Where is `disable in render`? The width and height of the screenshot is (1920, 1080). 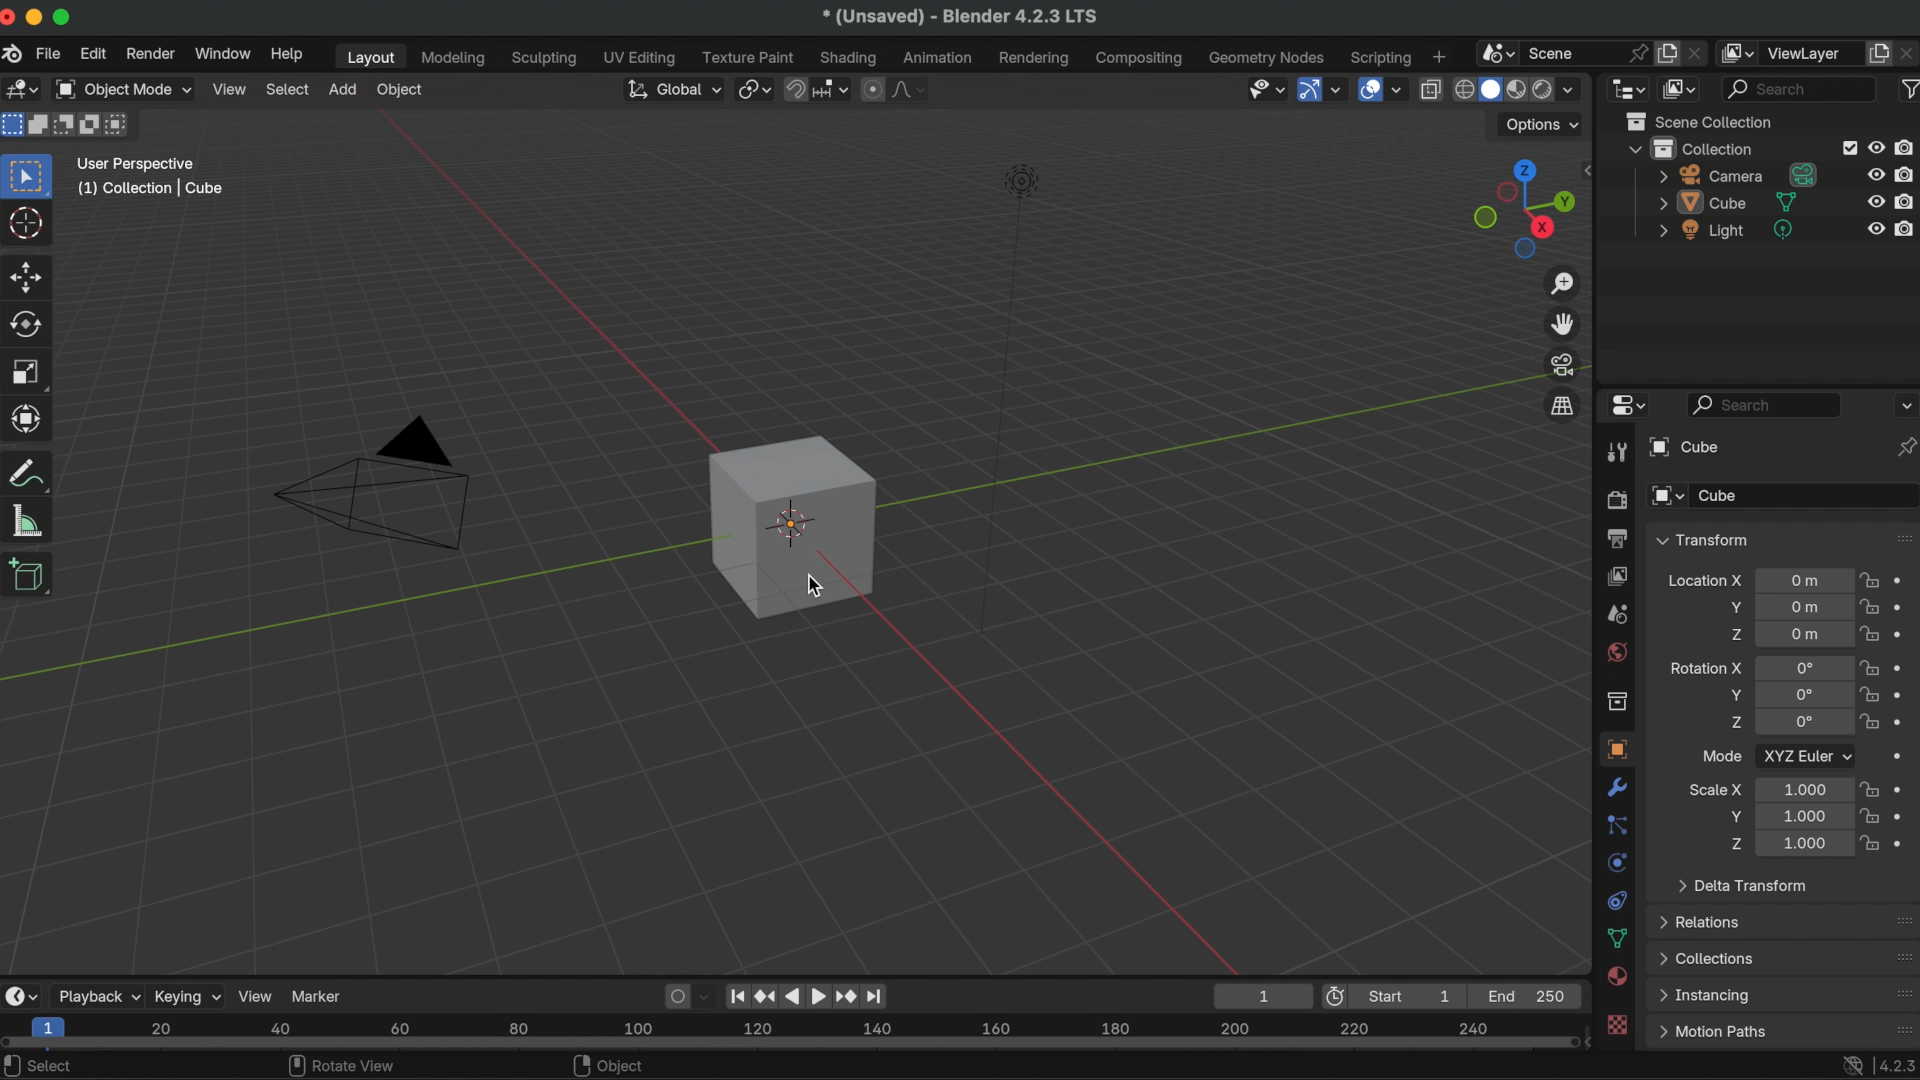 disable in render is located at coordinates (1906, 173).